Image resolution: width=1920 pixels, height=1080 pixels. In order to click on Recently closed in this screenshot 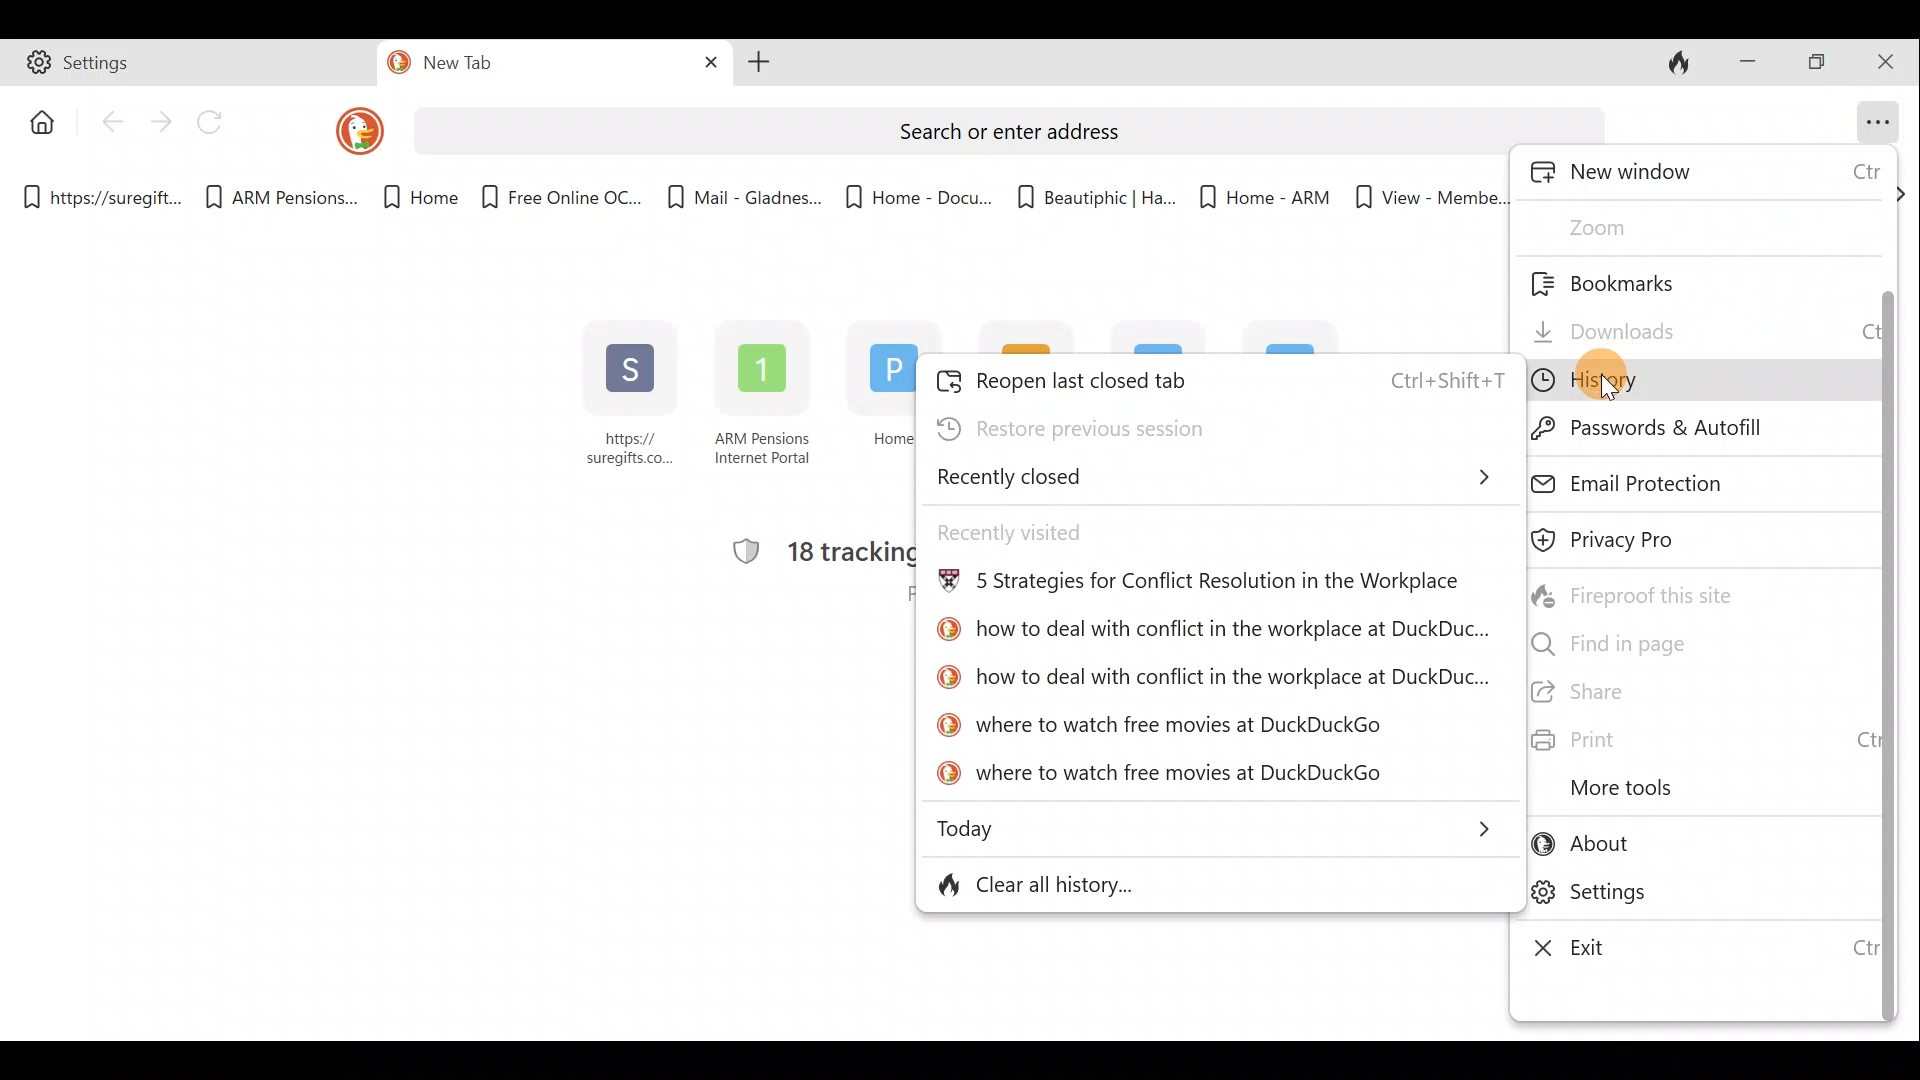, I will do `click(1219, 477)`.